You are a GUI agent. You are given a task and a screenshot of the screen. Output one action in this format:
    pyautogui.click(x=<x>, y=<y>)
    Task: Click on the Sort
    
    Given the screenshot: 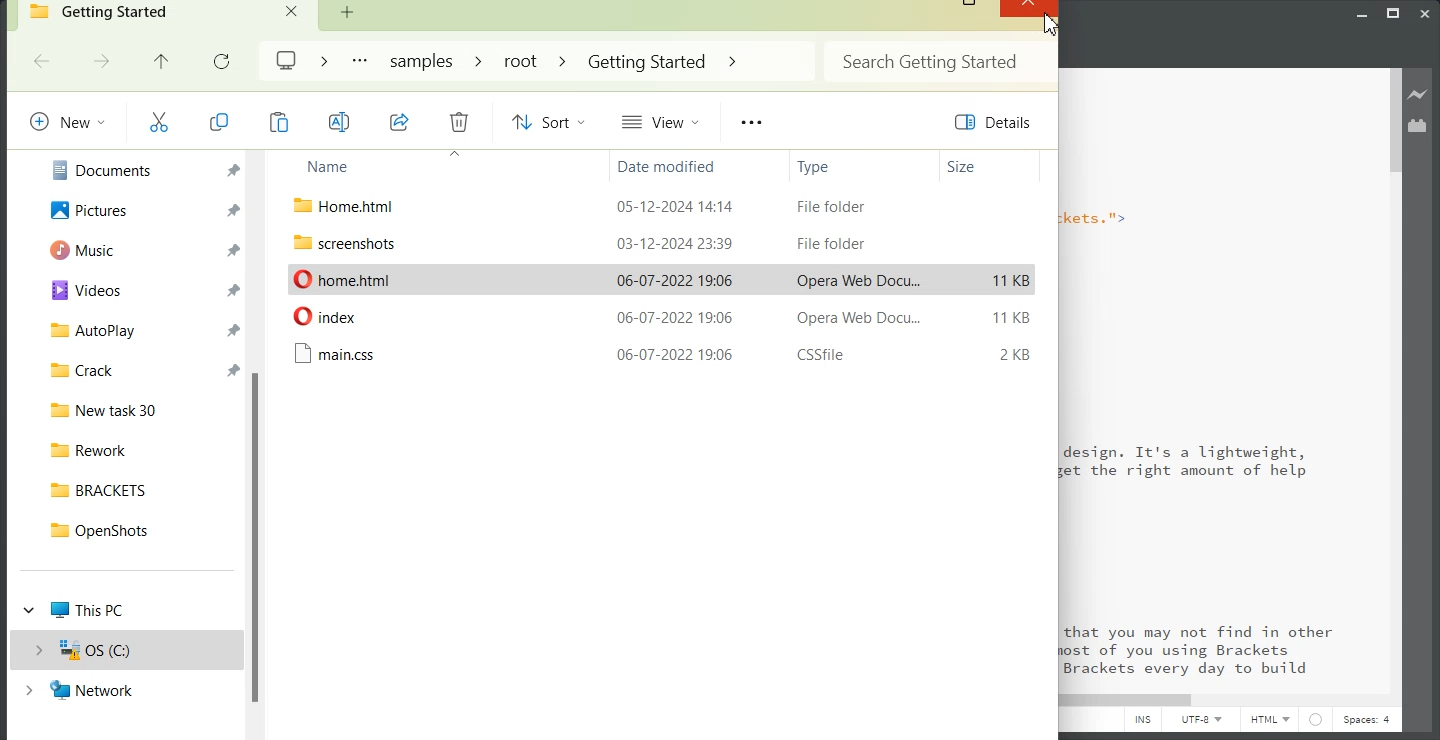 What is the action you would take?
    pyautogui.click(x=545, y=121)
    